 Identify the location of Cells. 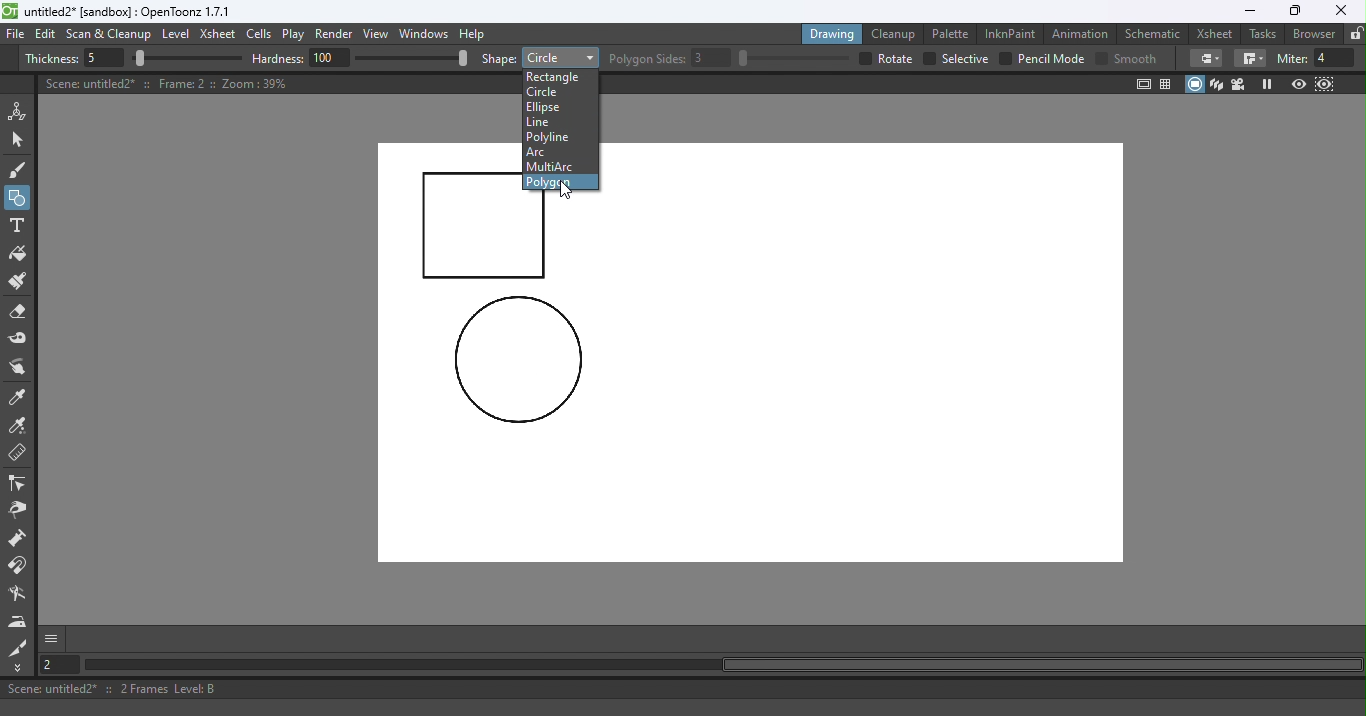
(262, 35).